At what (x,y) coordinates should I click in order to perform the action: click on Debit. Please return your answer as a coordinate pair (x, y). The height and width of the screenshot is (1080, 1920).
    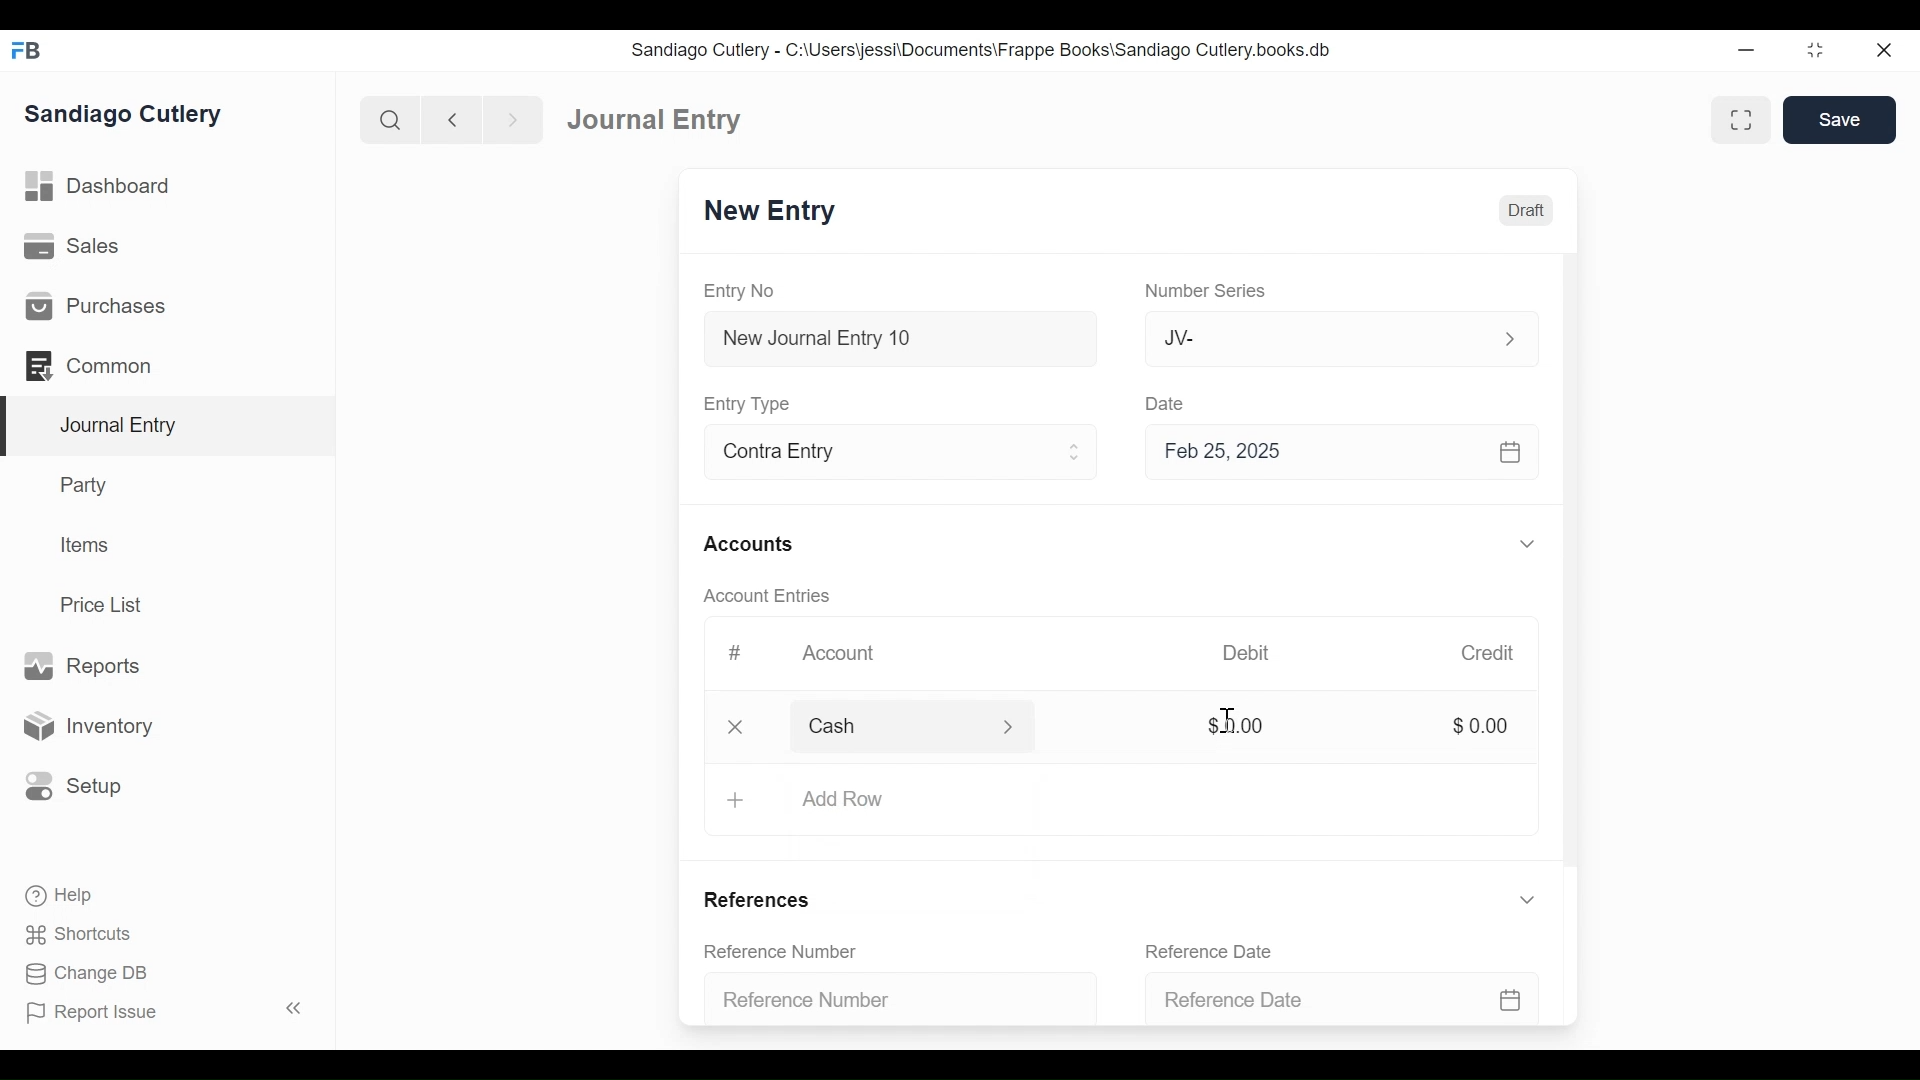
    Looking at the image, I should click on (1254, 653).